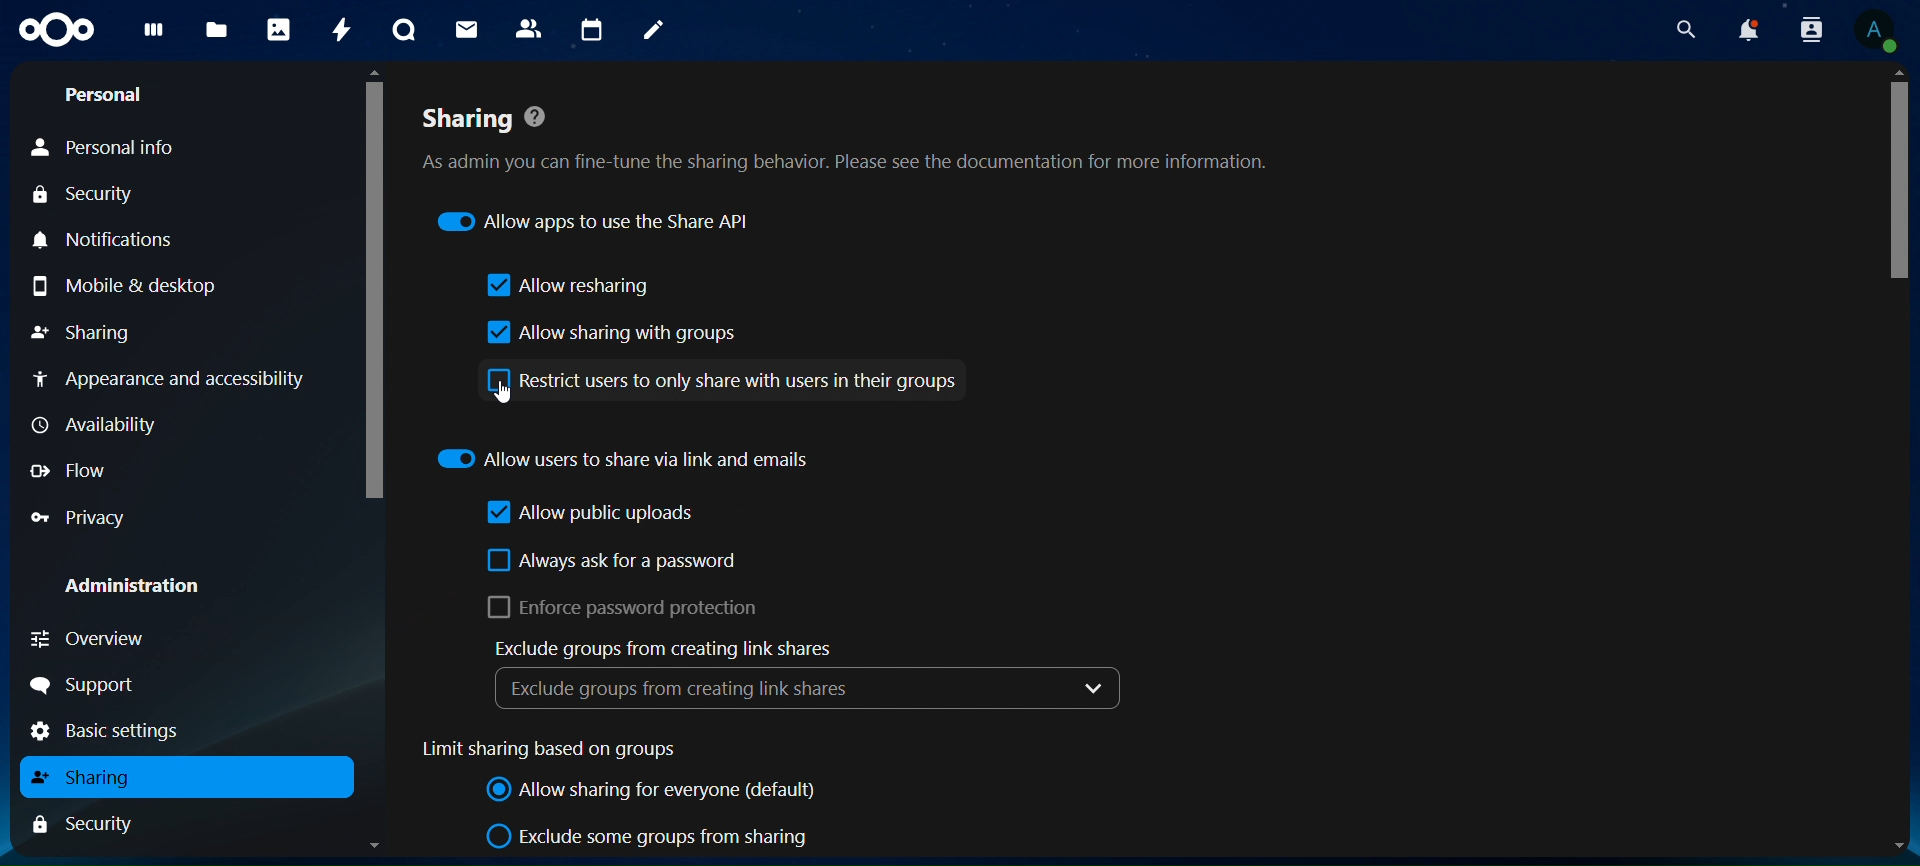  I want to click on allow public uploads, so click(595, 513).